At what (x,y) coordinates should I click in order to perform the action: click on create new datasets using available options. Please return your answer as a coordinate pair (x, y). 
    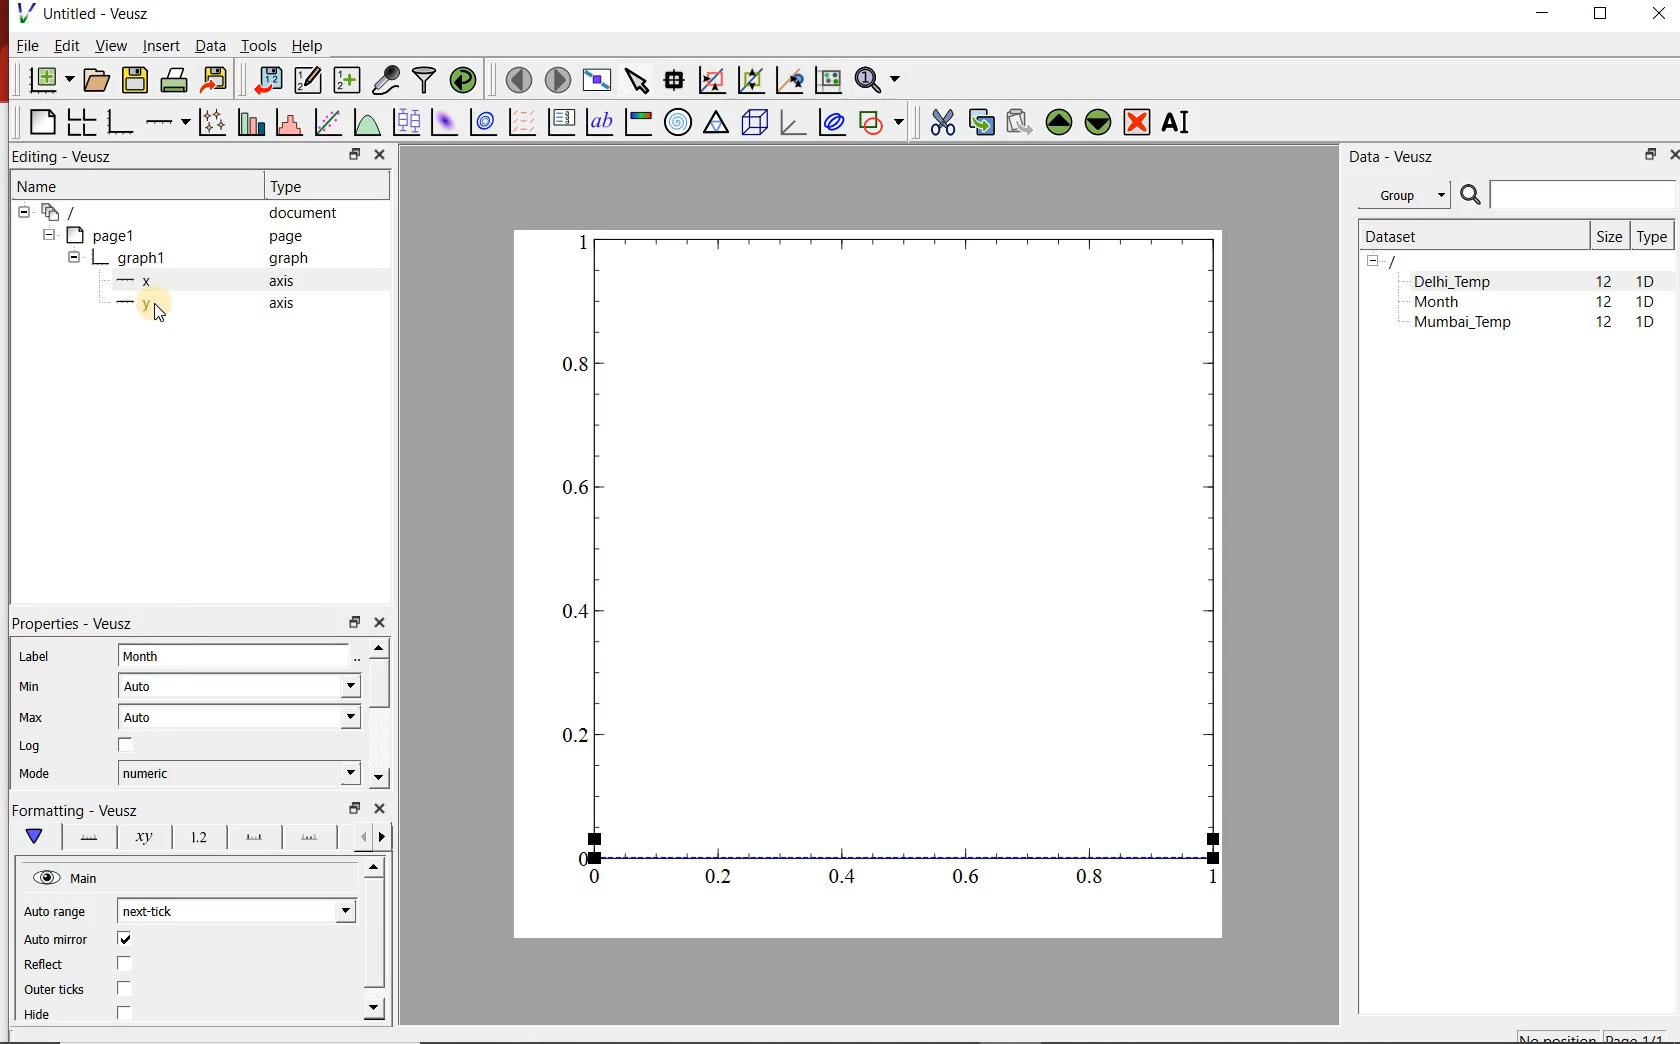
    Looking at the image, I should click on (347, 81).